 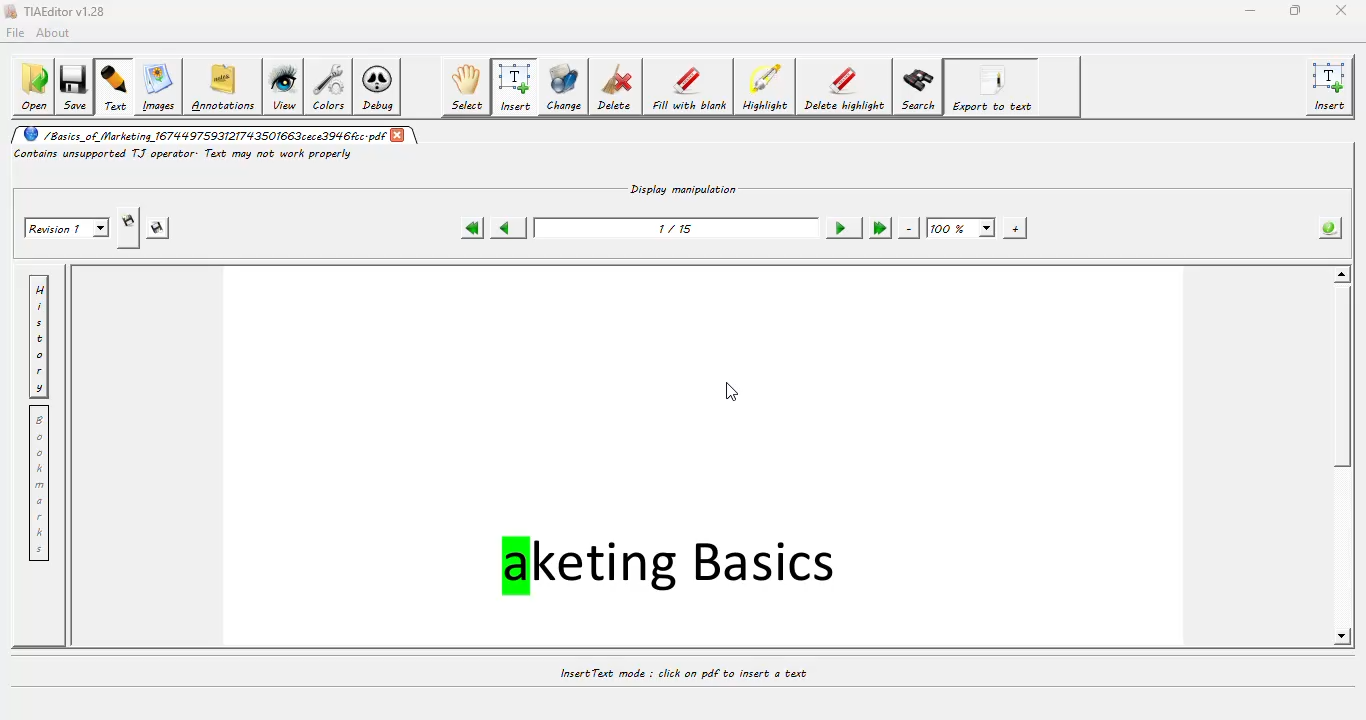 I want to click on close, so click(x=401, y=136).